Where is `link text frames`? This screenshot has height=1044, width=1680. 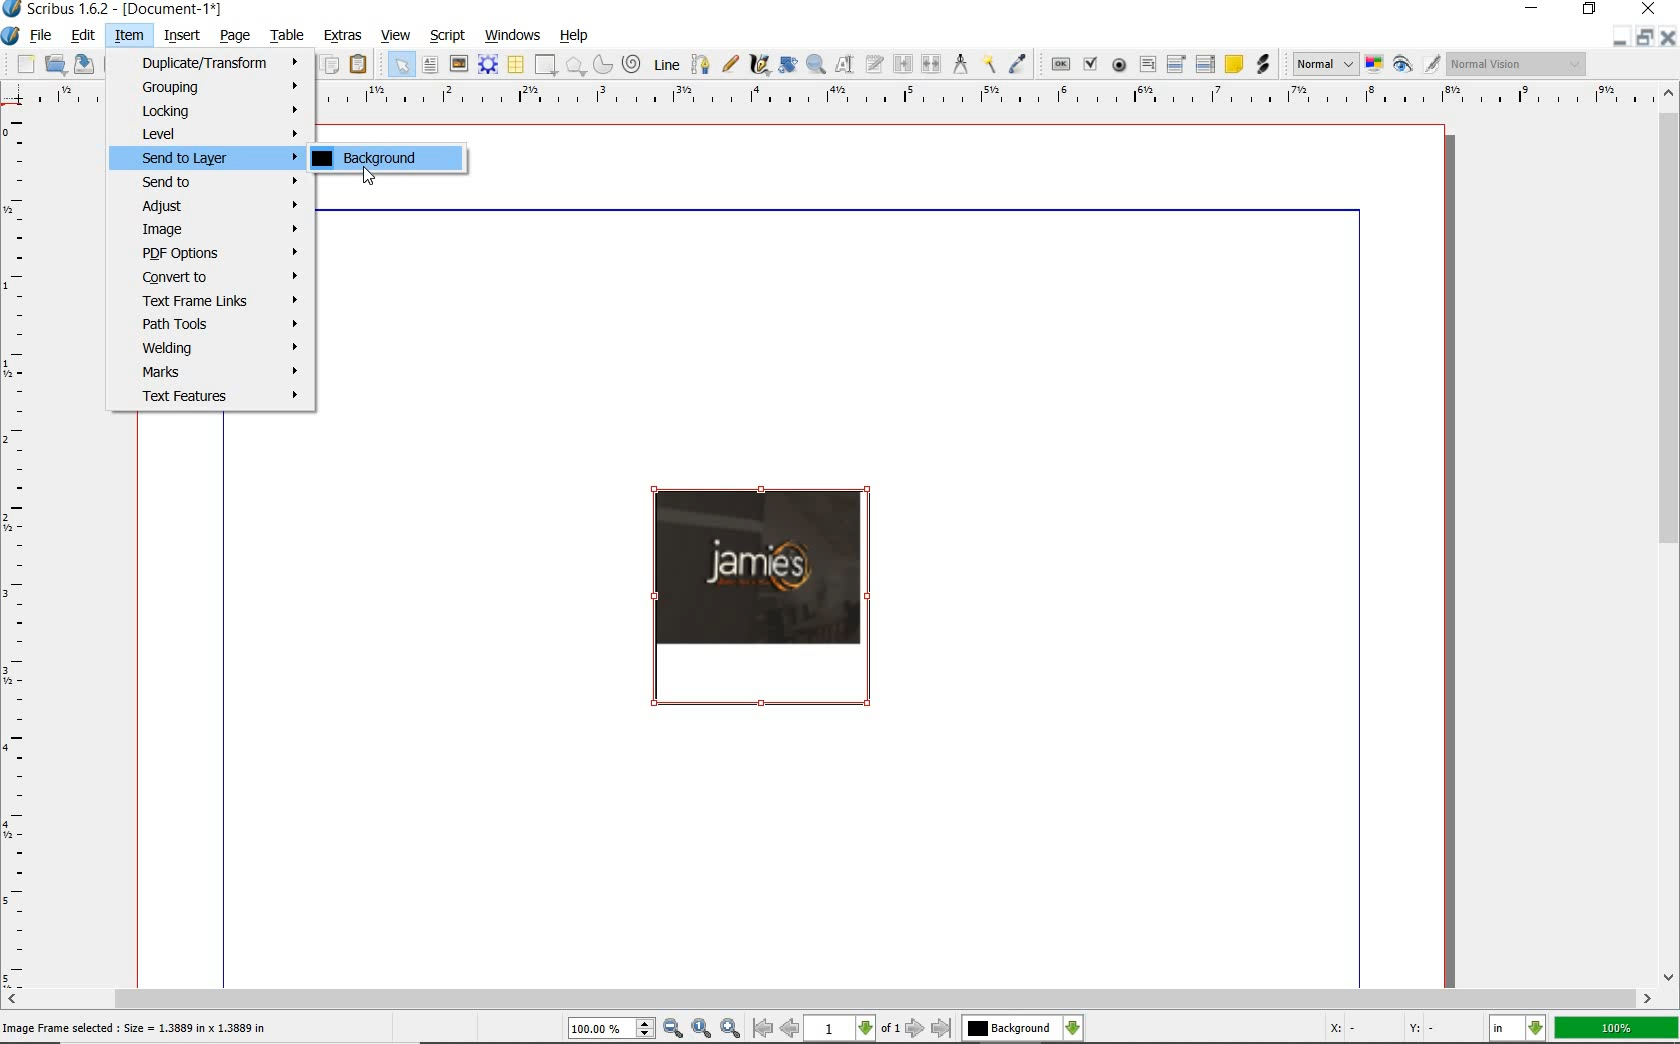
link text frames is located at coordinates (905, 63).